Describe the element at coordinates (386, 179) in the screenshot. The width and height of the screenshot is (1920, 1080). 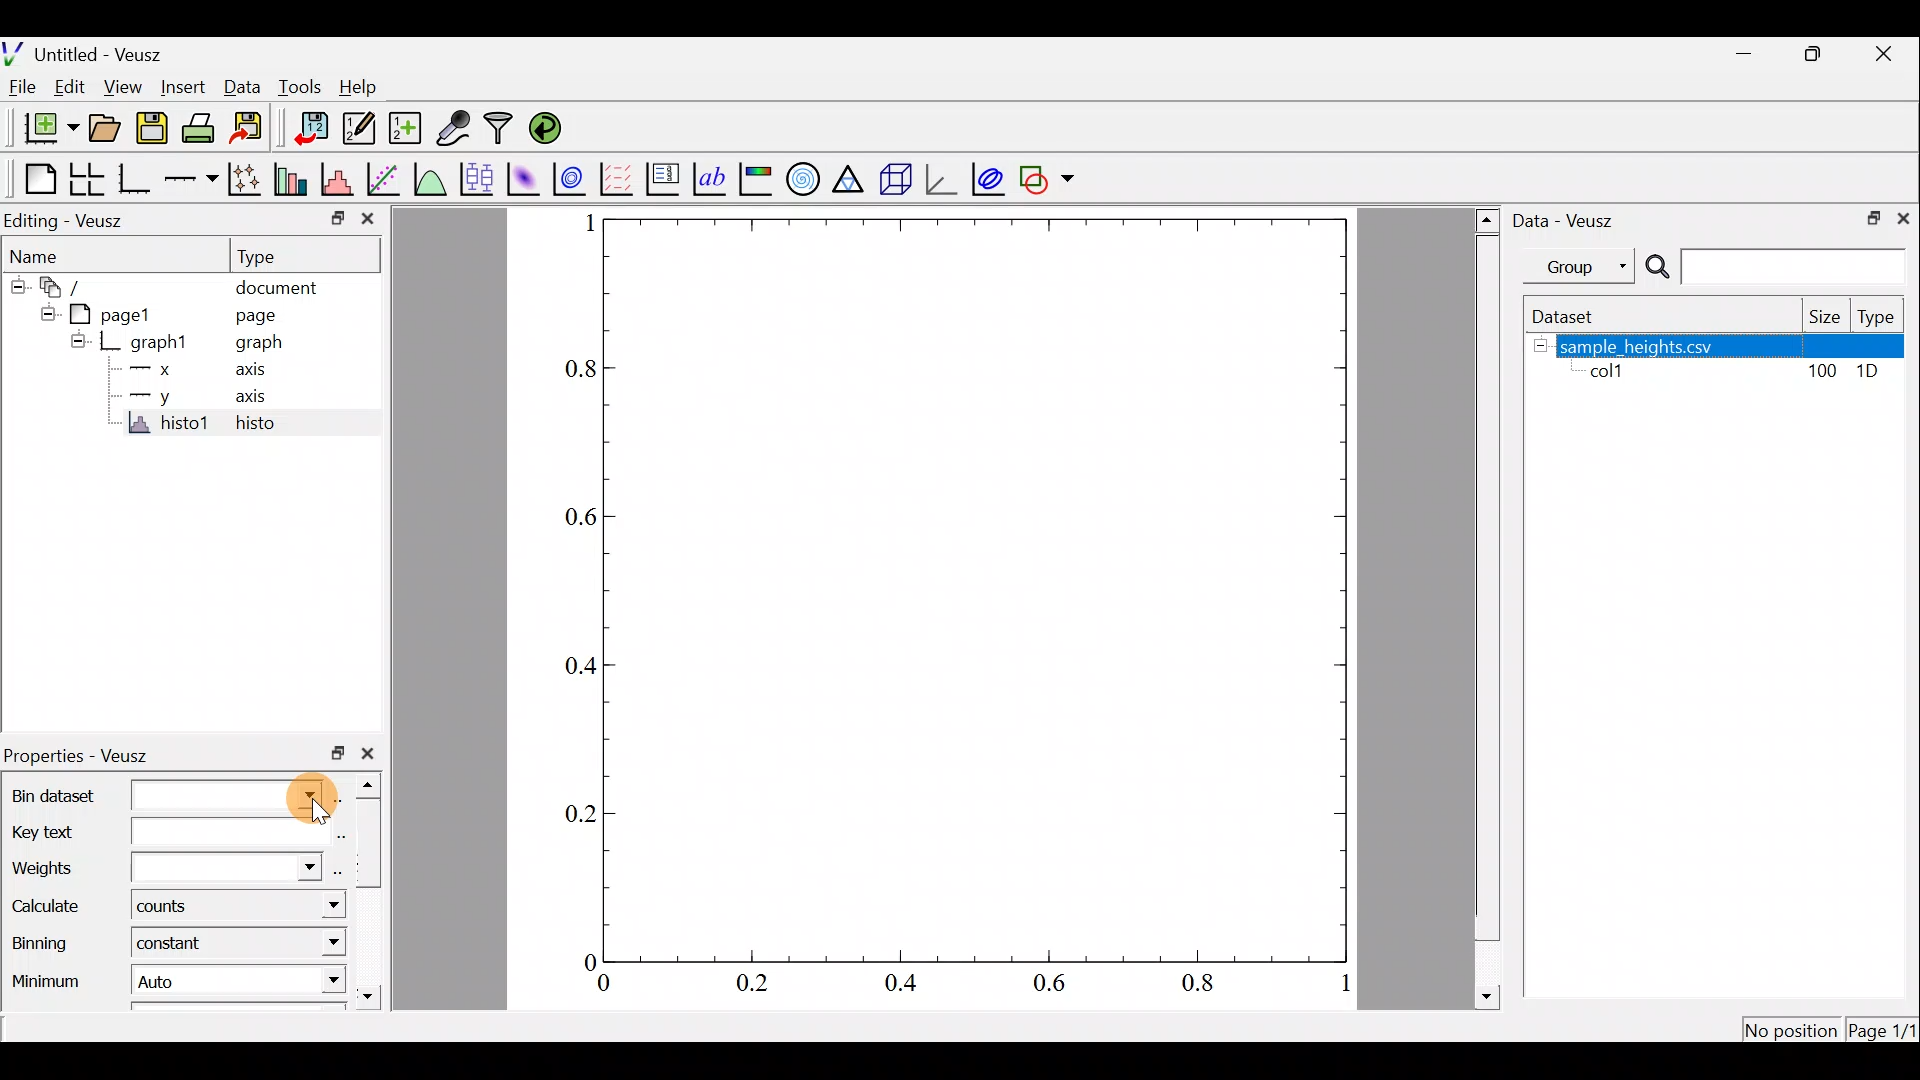
I see `fit a function to data` at that location.